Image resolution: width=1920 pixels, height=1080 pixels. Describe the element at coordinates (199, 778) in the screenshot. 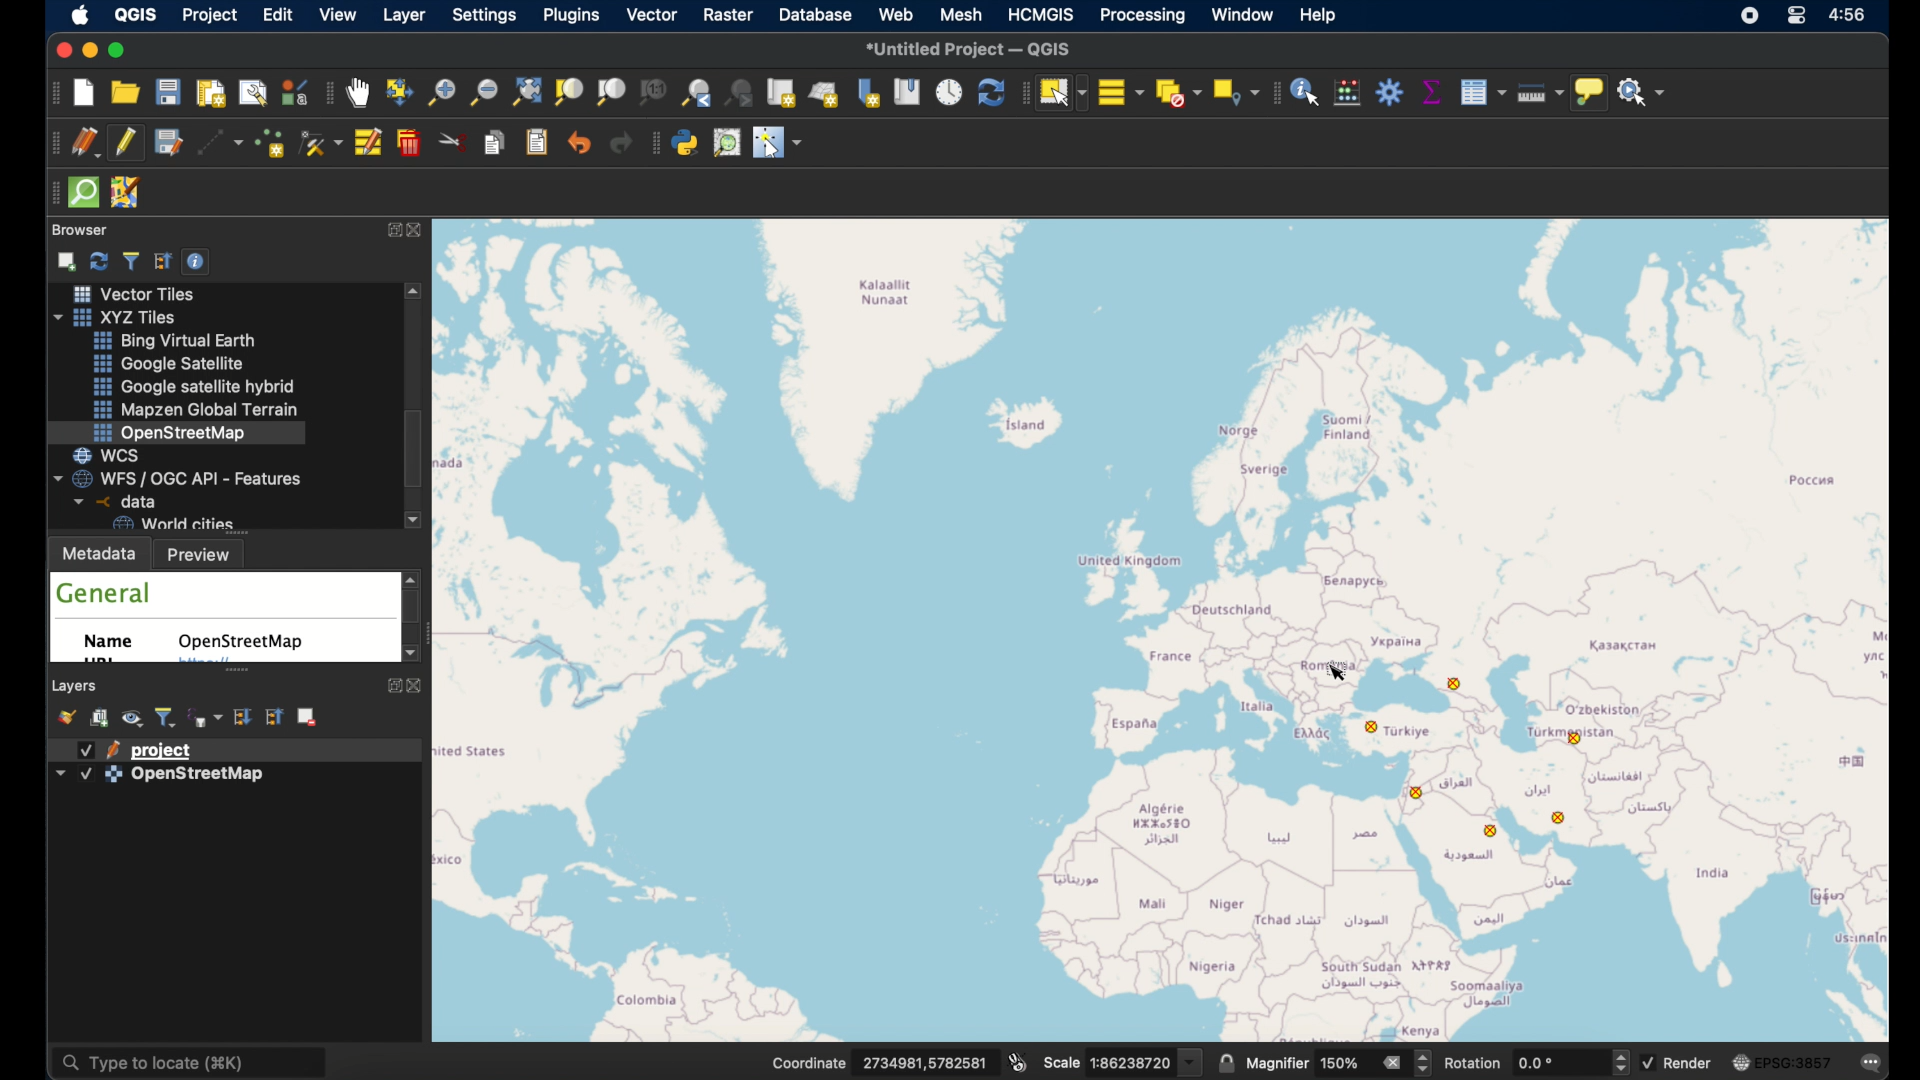

I see `openstreetmap layer` at that location.